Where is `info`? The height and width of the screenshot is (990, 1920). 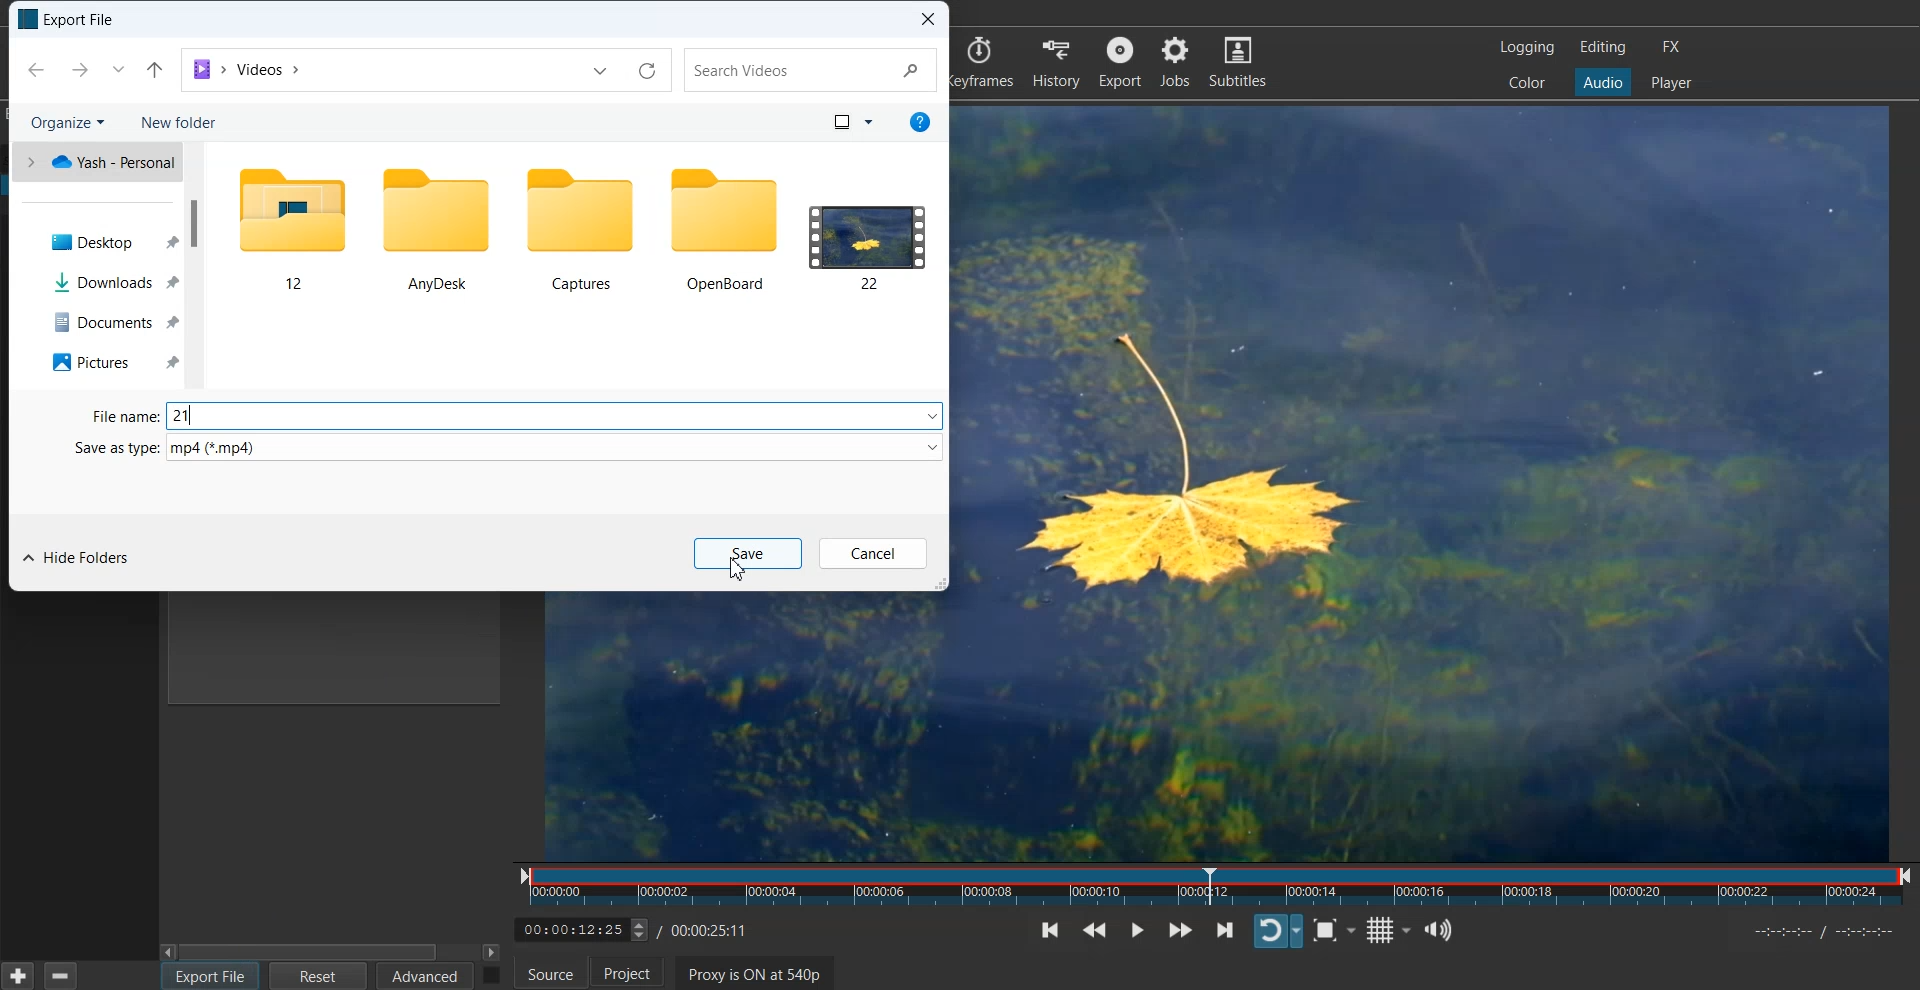 info is located at coordinates (916, 123).